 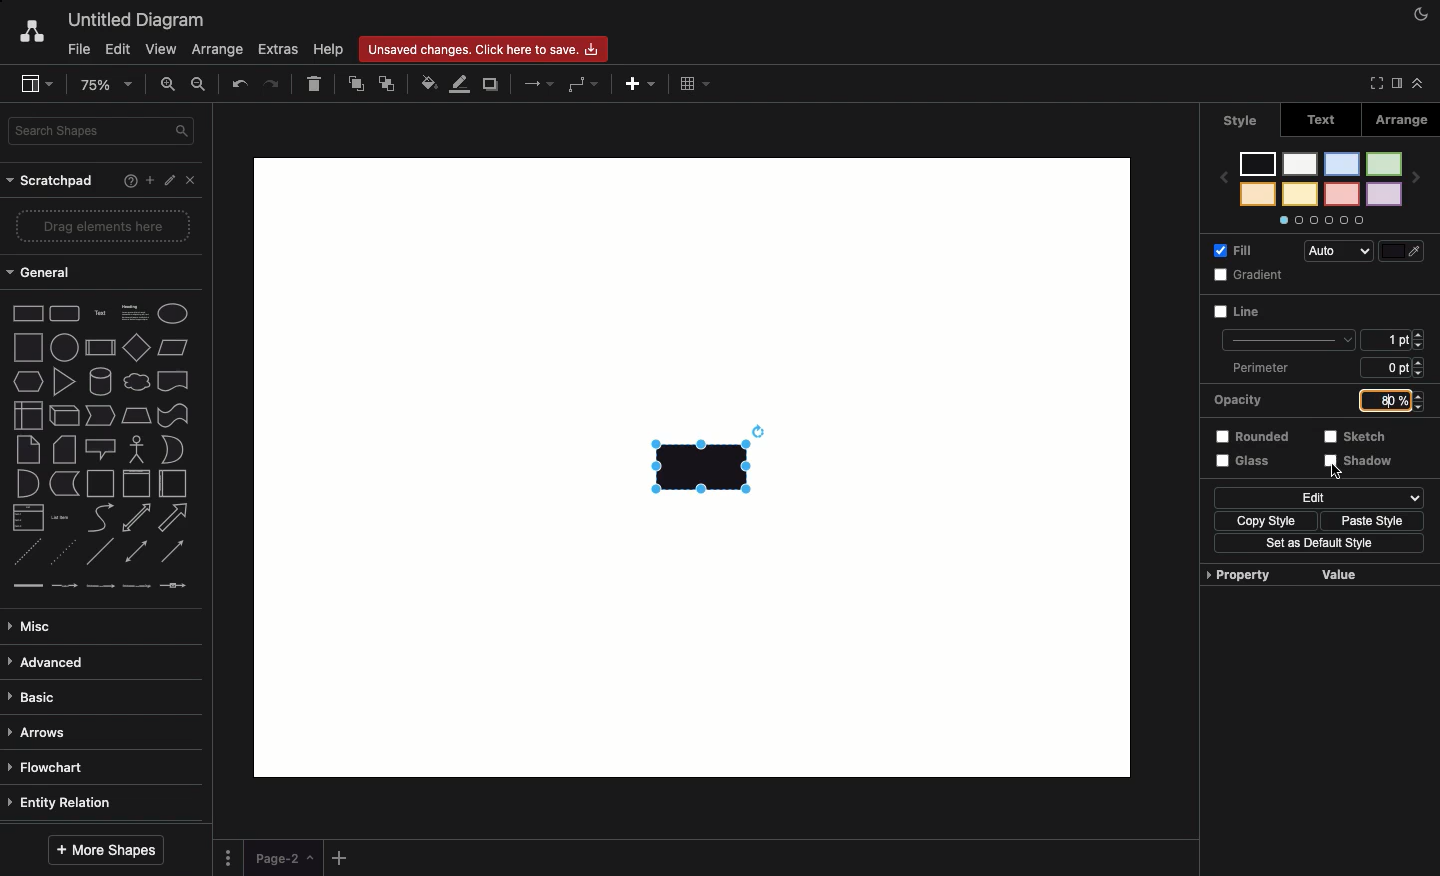 What do you see at coordinates (1255, 436) in the screenshot?
I see `Rounded` at bounding box center [1255, 436].